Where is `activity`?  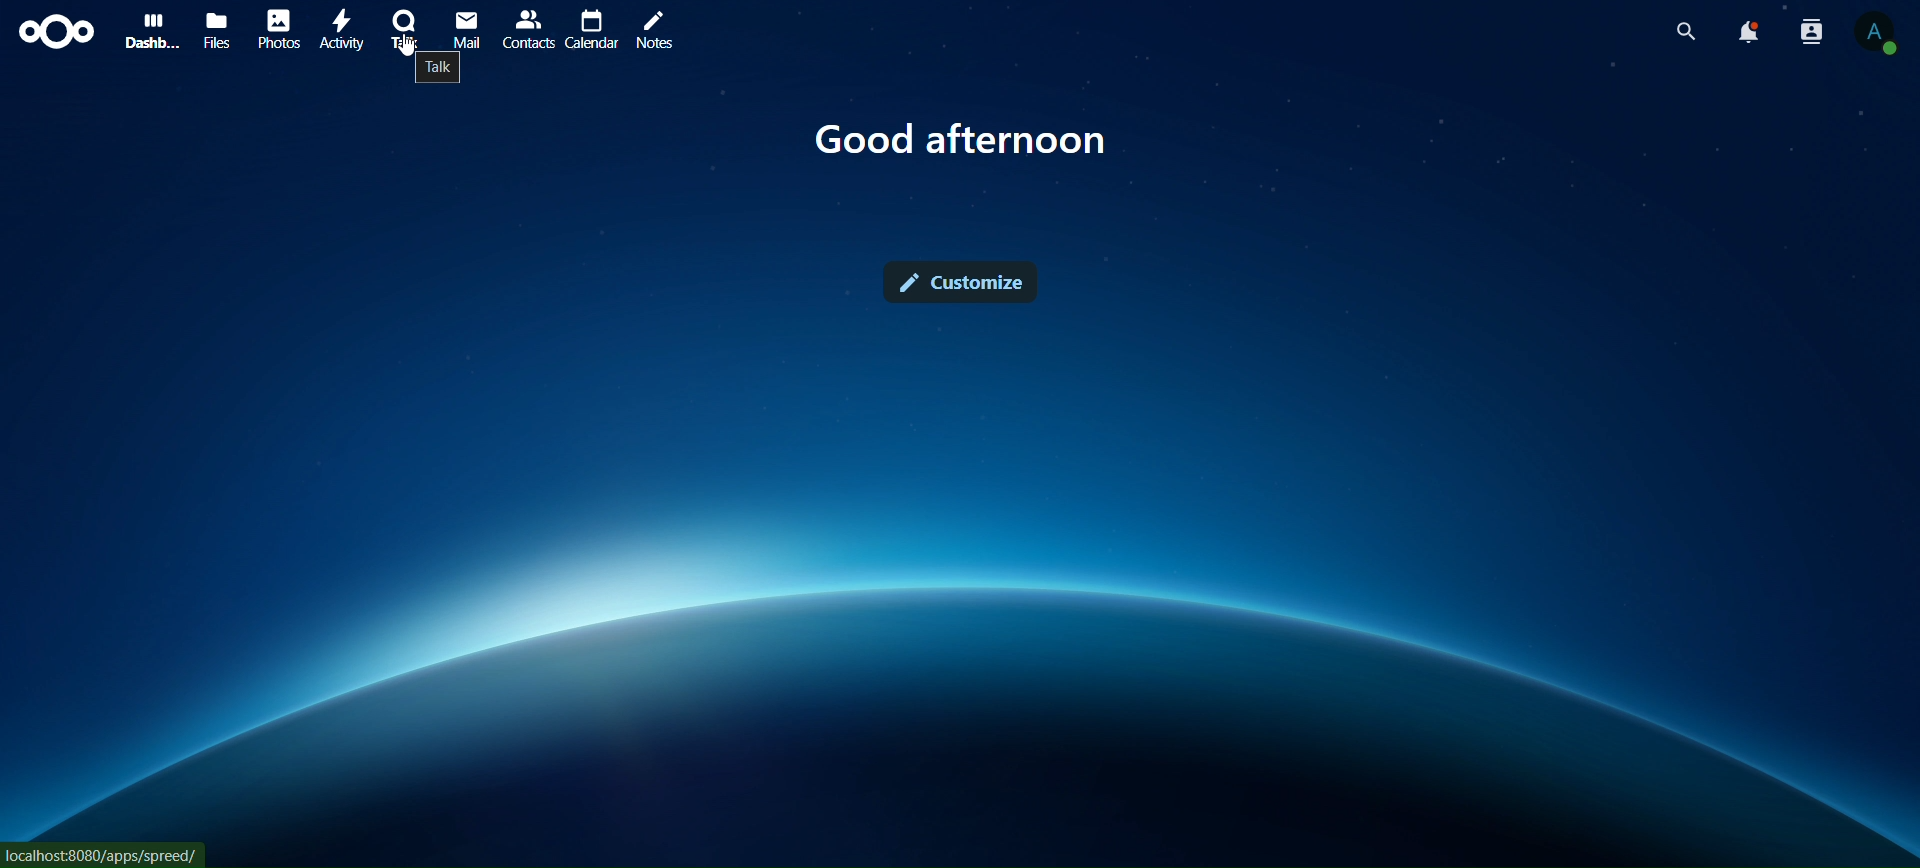
activity is located at coordinates (338, 27).